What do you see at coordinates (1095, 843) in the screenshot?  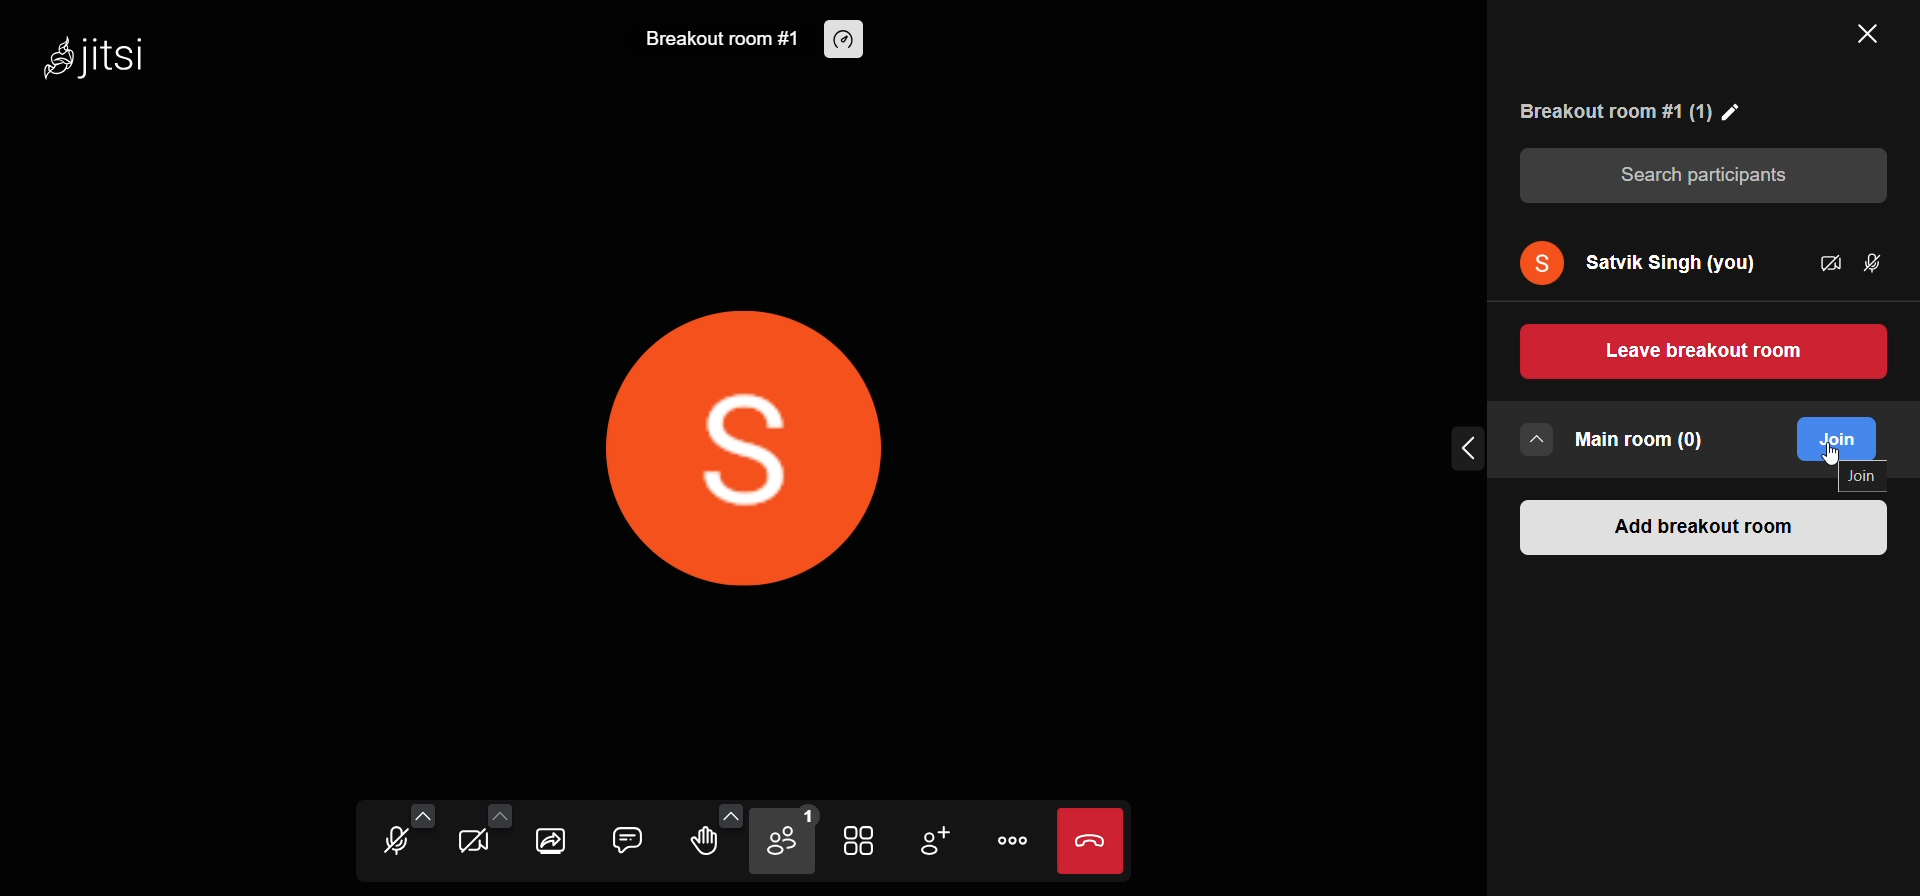 I see `leave call` at bounding box center [1095, 843].